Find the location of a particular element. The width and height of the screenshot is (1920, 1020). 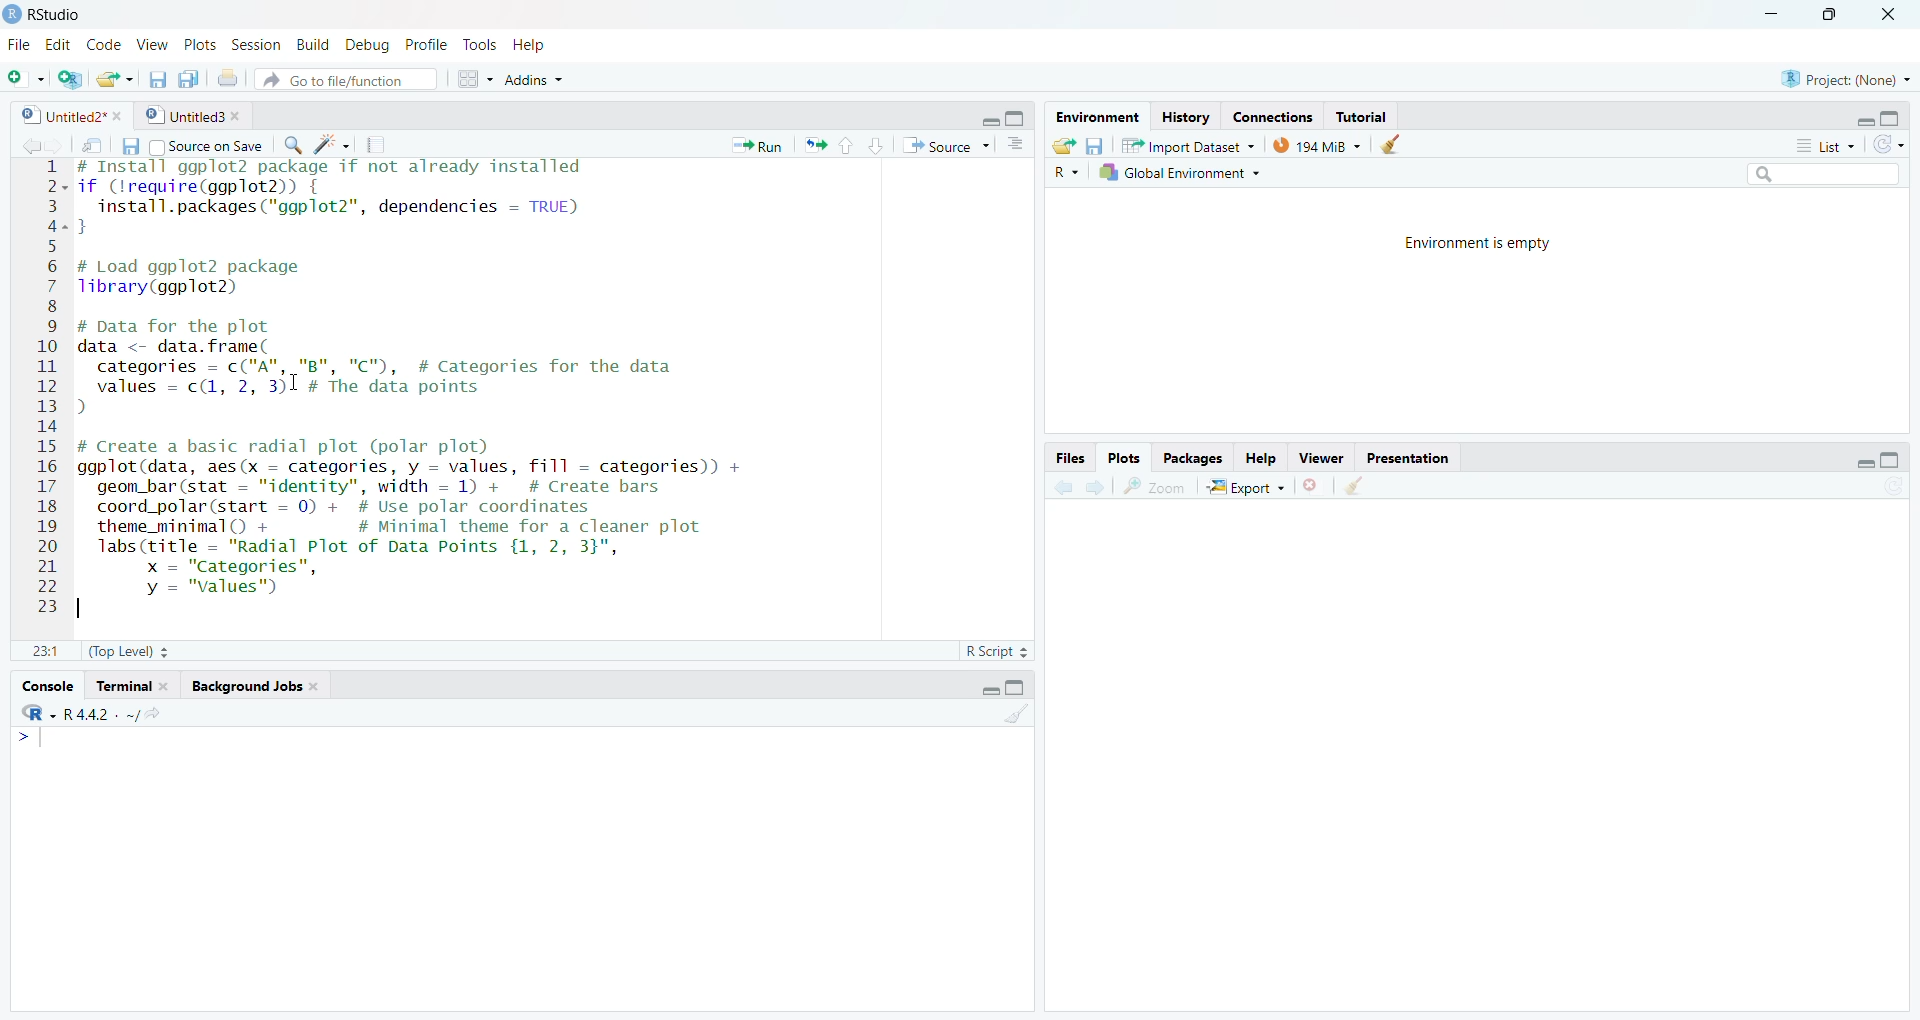

down is located at coordinates (876, 144).